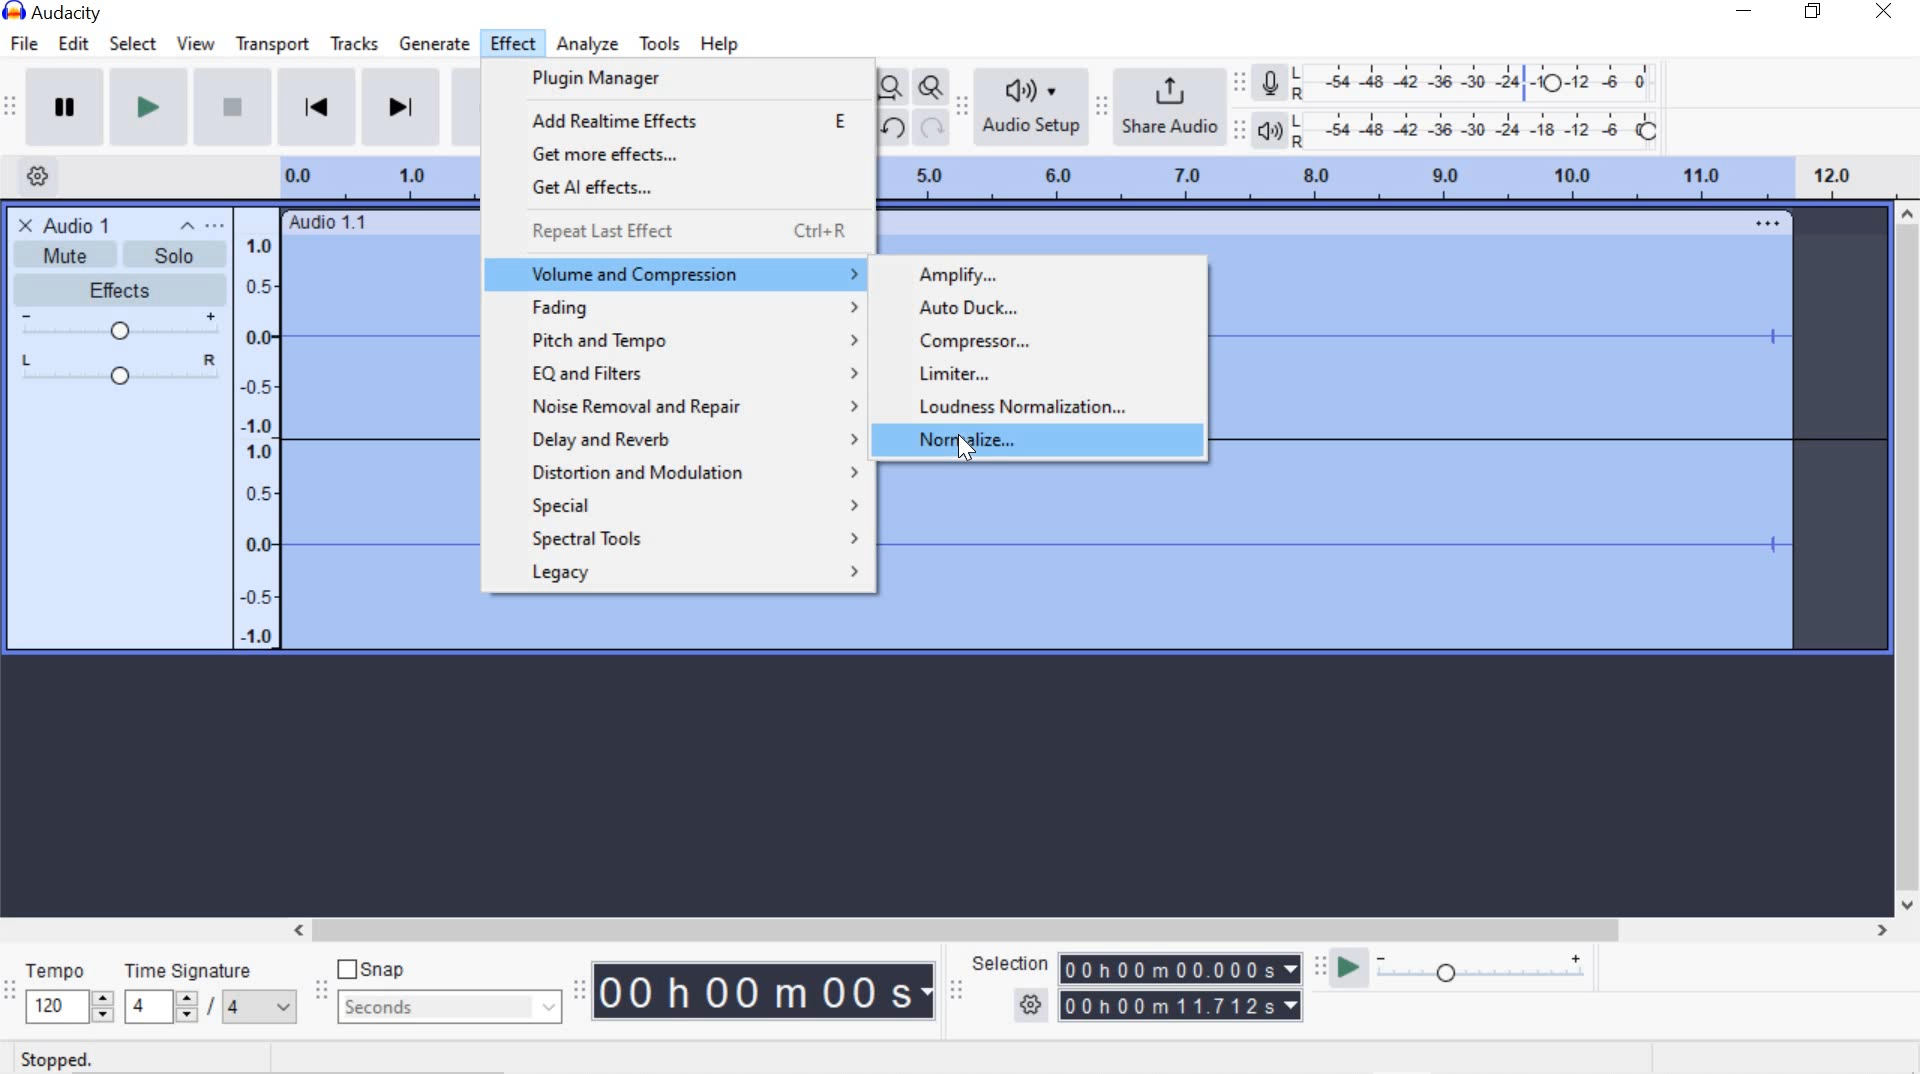  What do you see at coordinates (1270, 81) in the screenshot?
I see `Record meter` at bounding box center [1270, 81].